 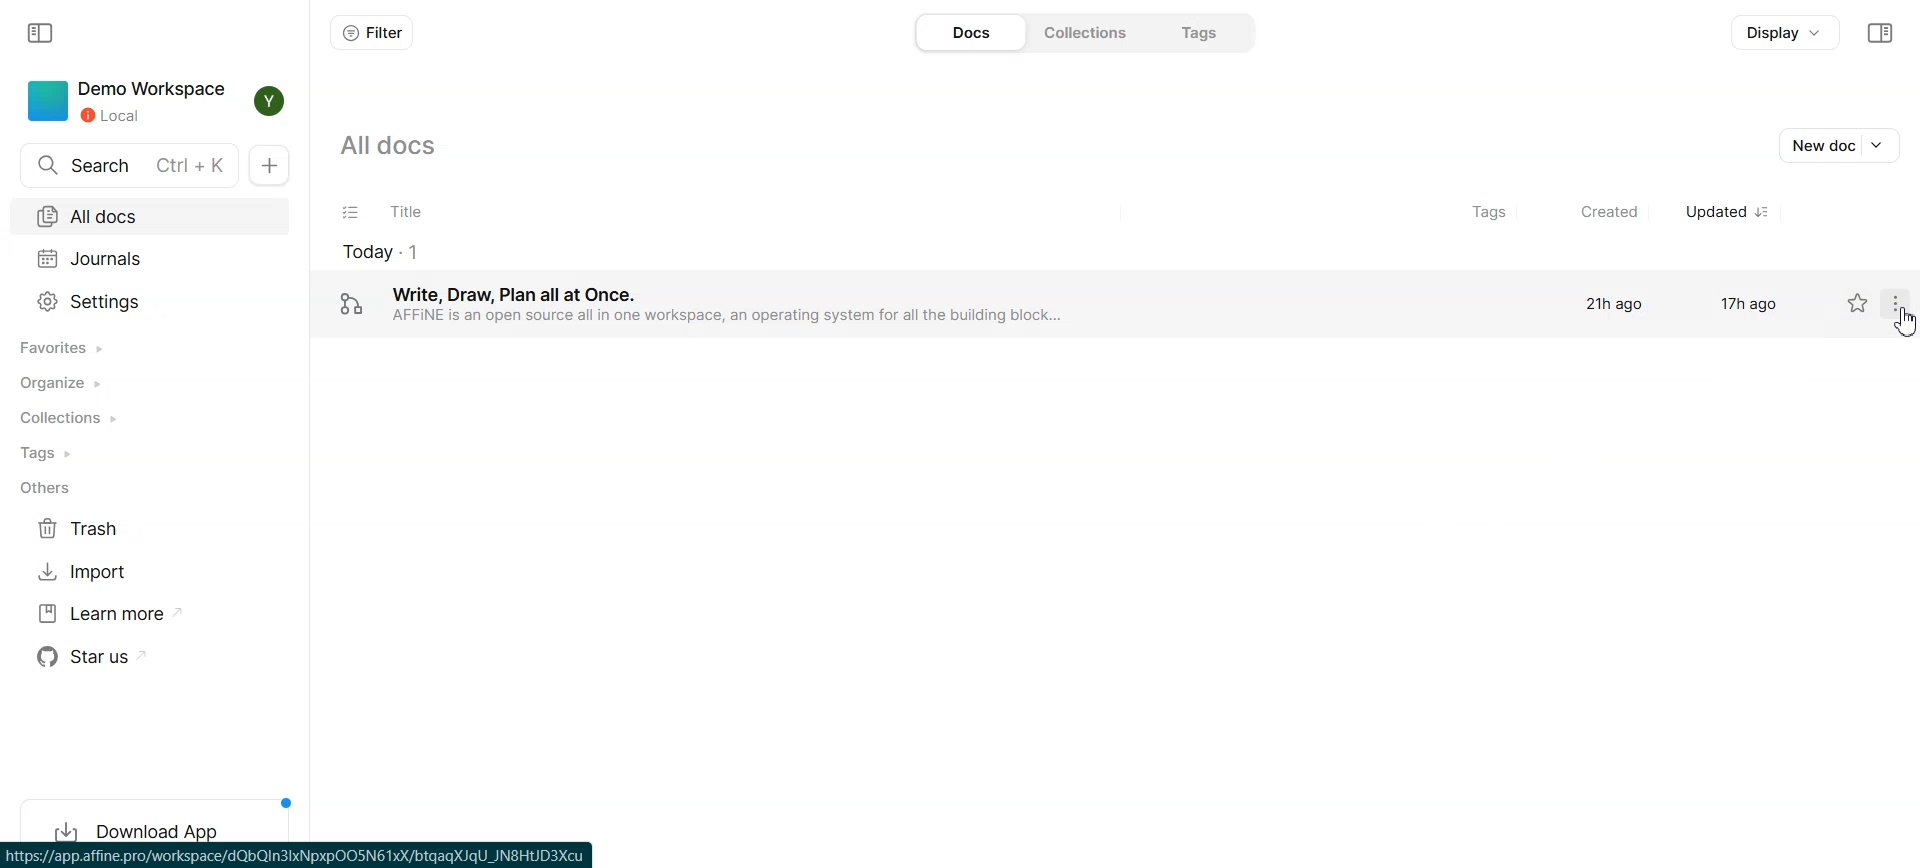 What do you see at coordinates (150, 258) in the screenshot?
I see `Journals` at bounding box center [150, 258].